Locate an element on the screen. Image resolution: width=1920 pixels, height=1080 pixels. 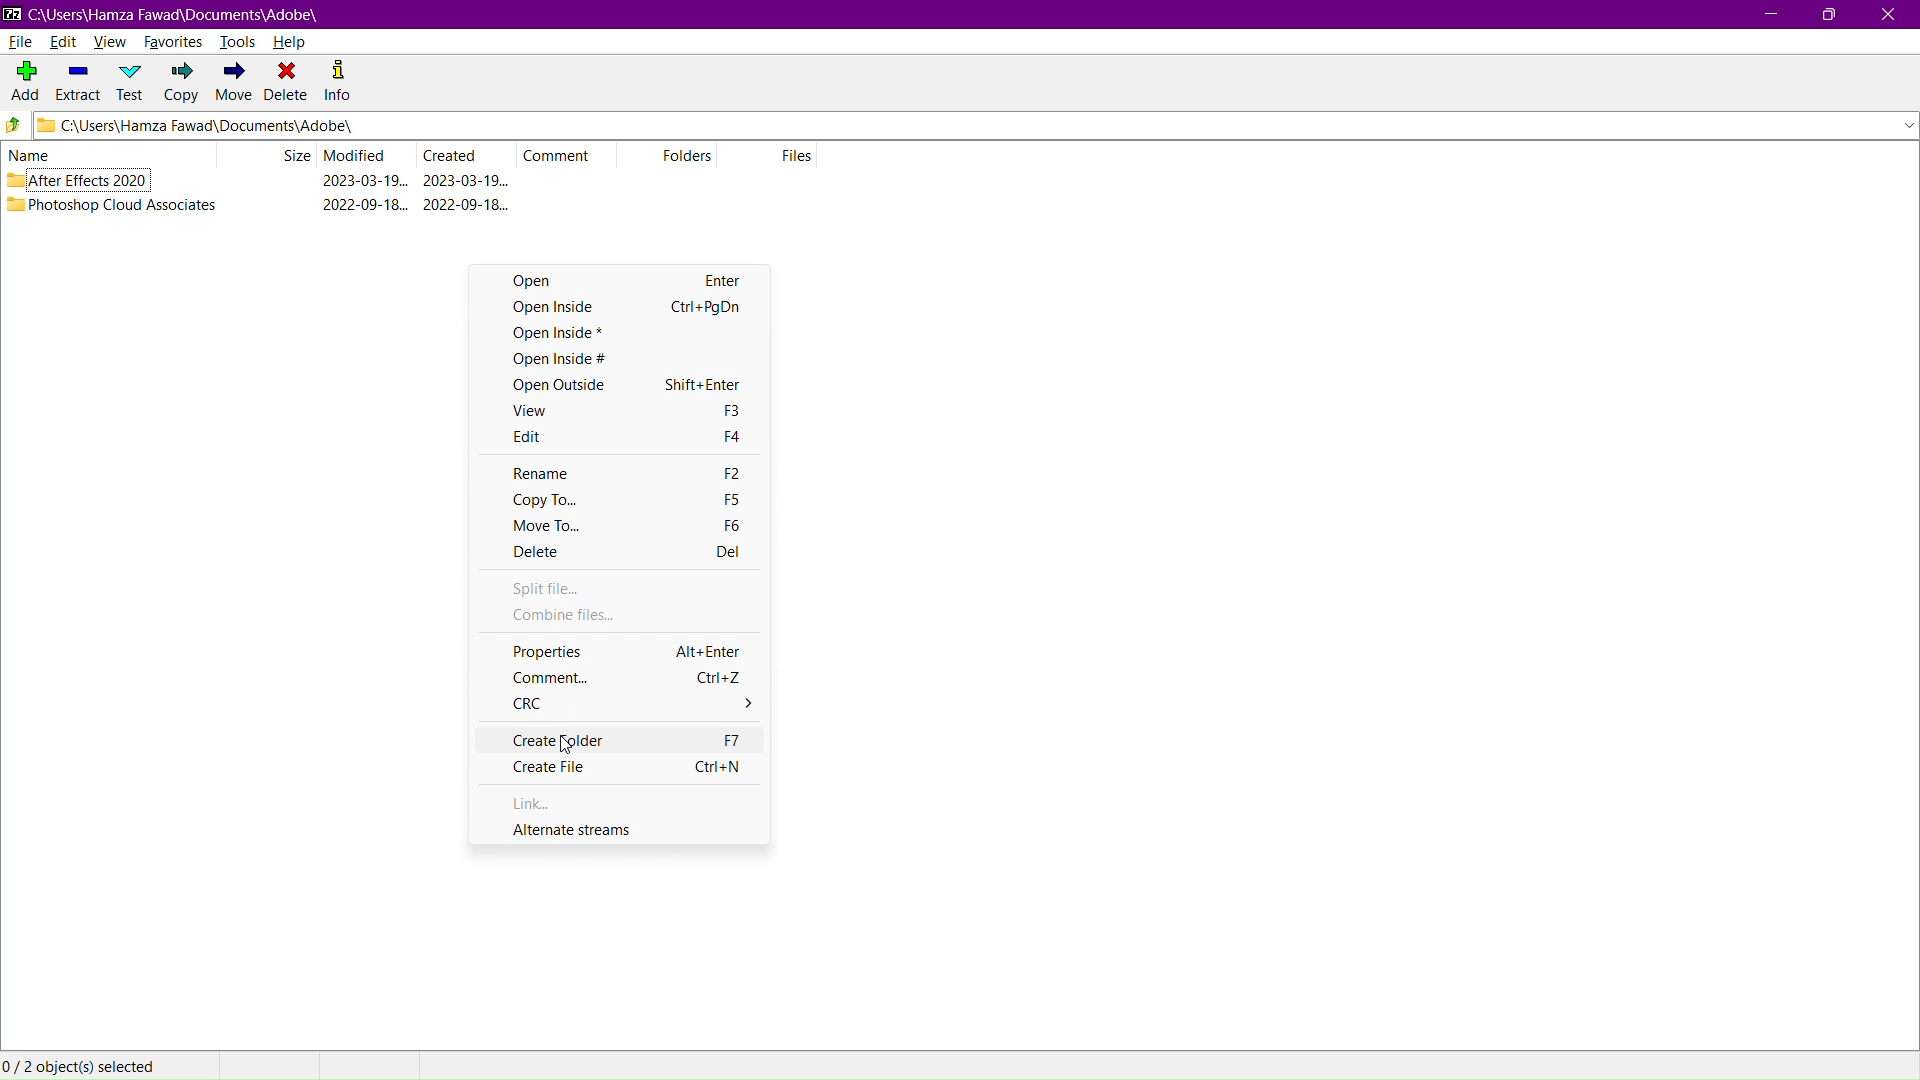
File is located at coordinates (20, 43).